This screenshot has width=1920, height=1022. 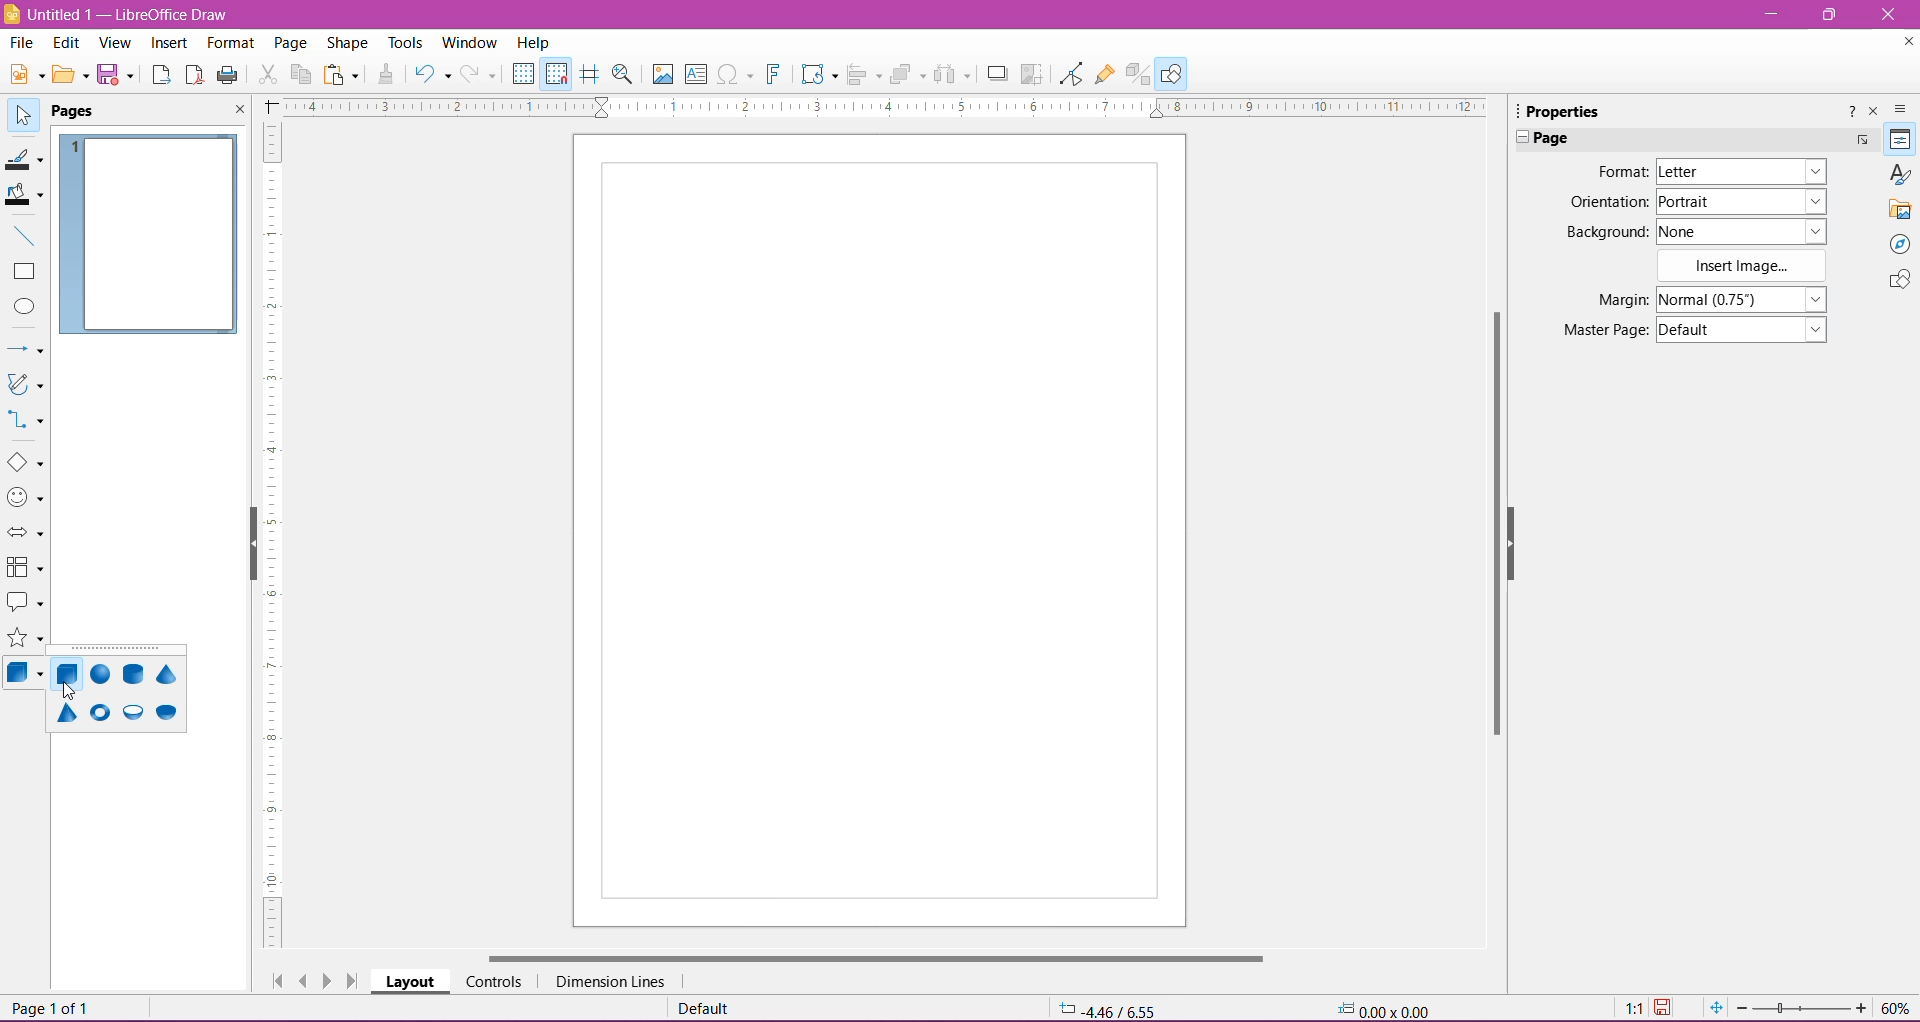 What do you see at coordinates (354, 982) in the screenshot?
I see `Scroll to last page` at bounding box center [354, 982].